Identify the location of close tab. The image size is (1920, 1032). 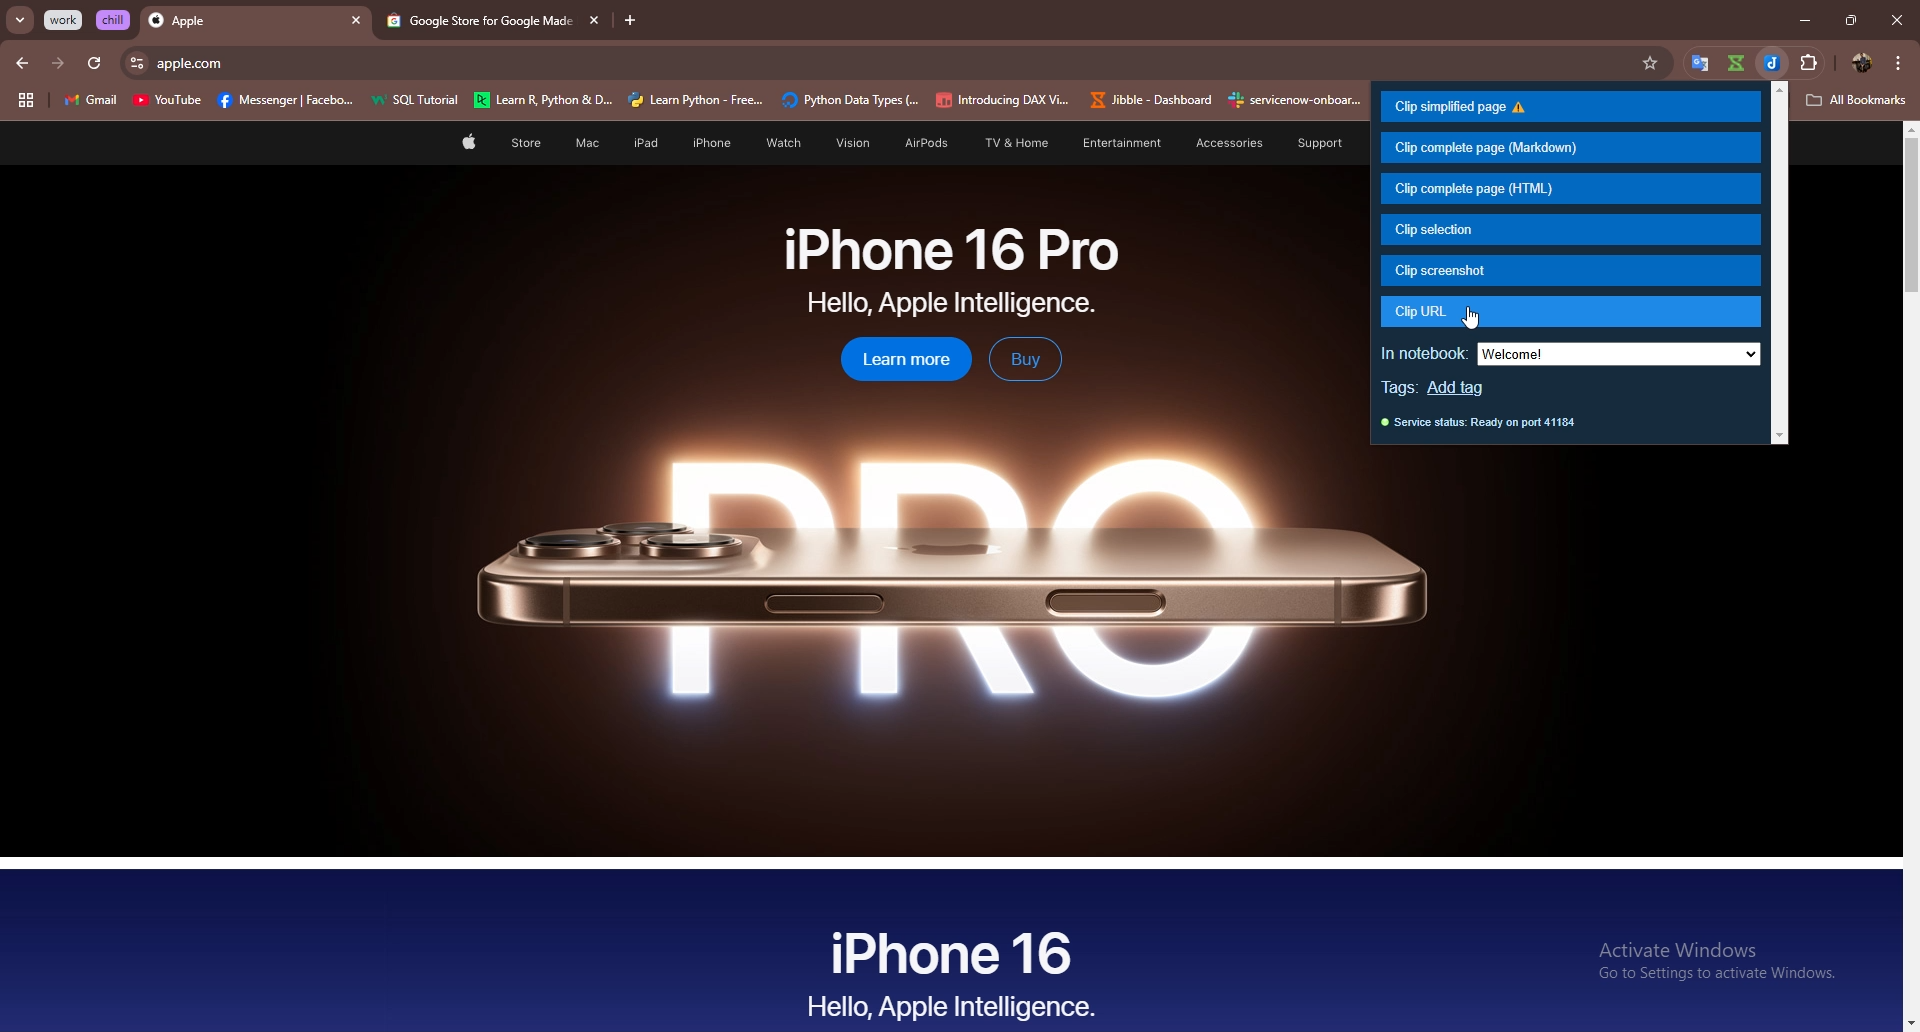
(591, 20).